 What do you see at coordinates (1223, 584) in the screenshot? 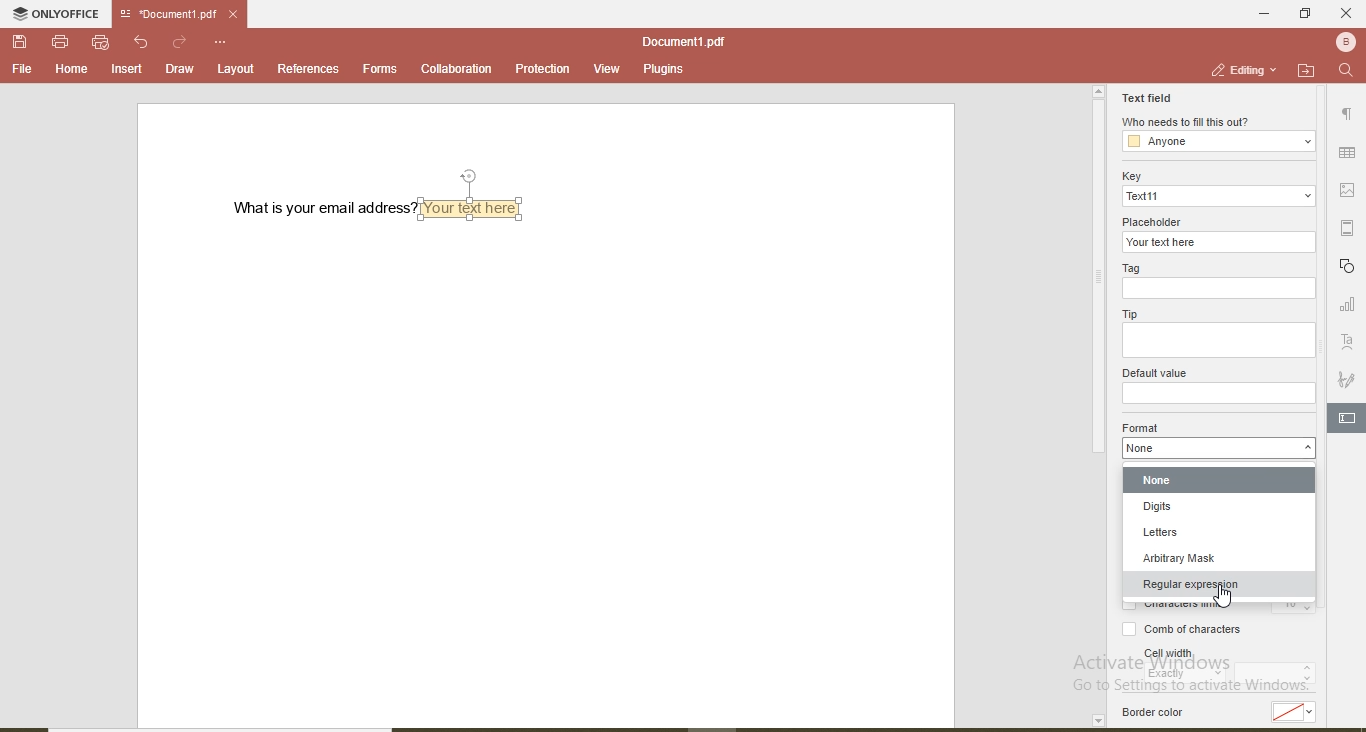
I see `regular expression` at bounding box center [1223, 584].